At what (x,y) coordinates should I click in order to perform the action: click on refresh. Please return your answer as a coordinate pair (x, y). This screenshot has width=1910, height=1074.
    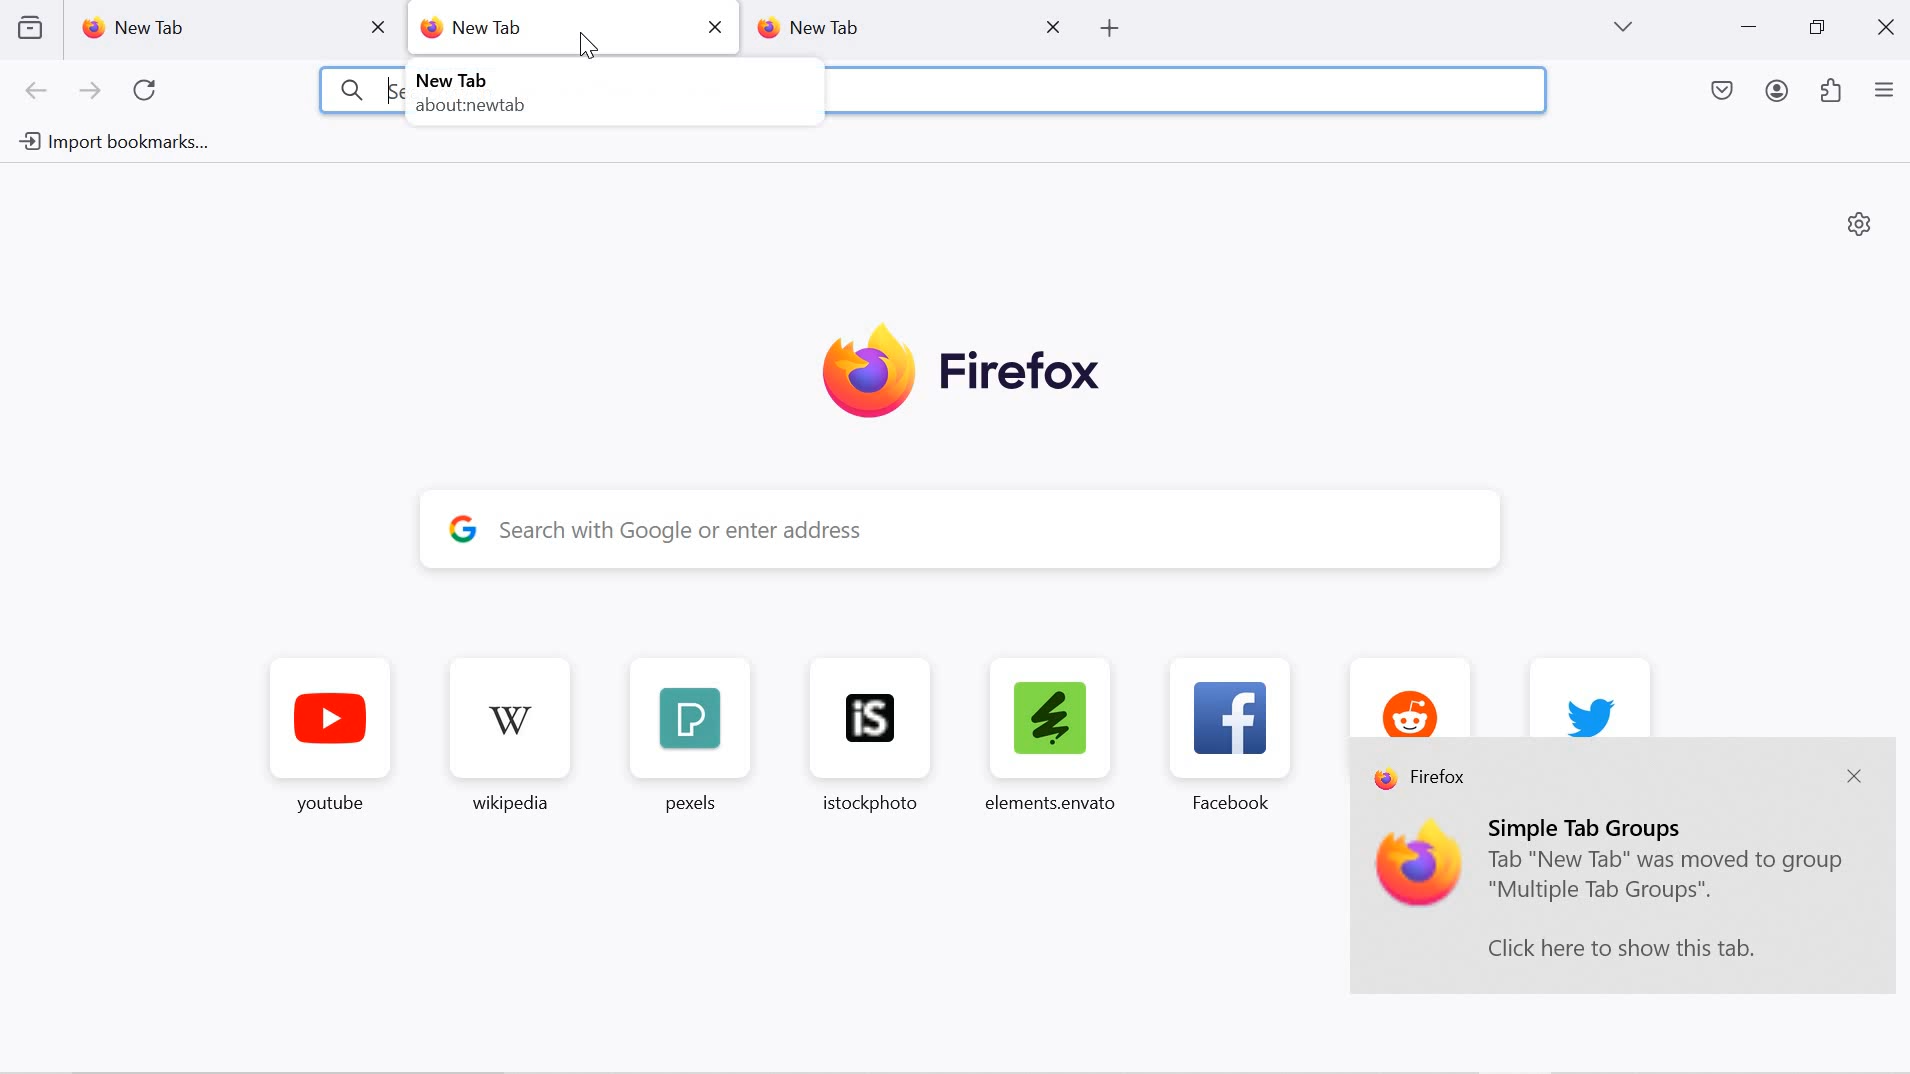
    Looking at the image, I should click on (146, 91).